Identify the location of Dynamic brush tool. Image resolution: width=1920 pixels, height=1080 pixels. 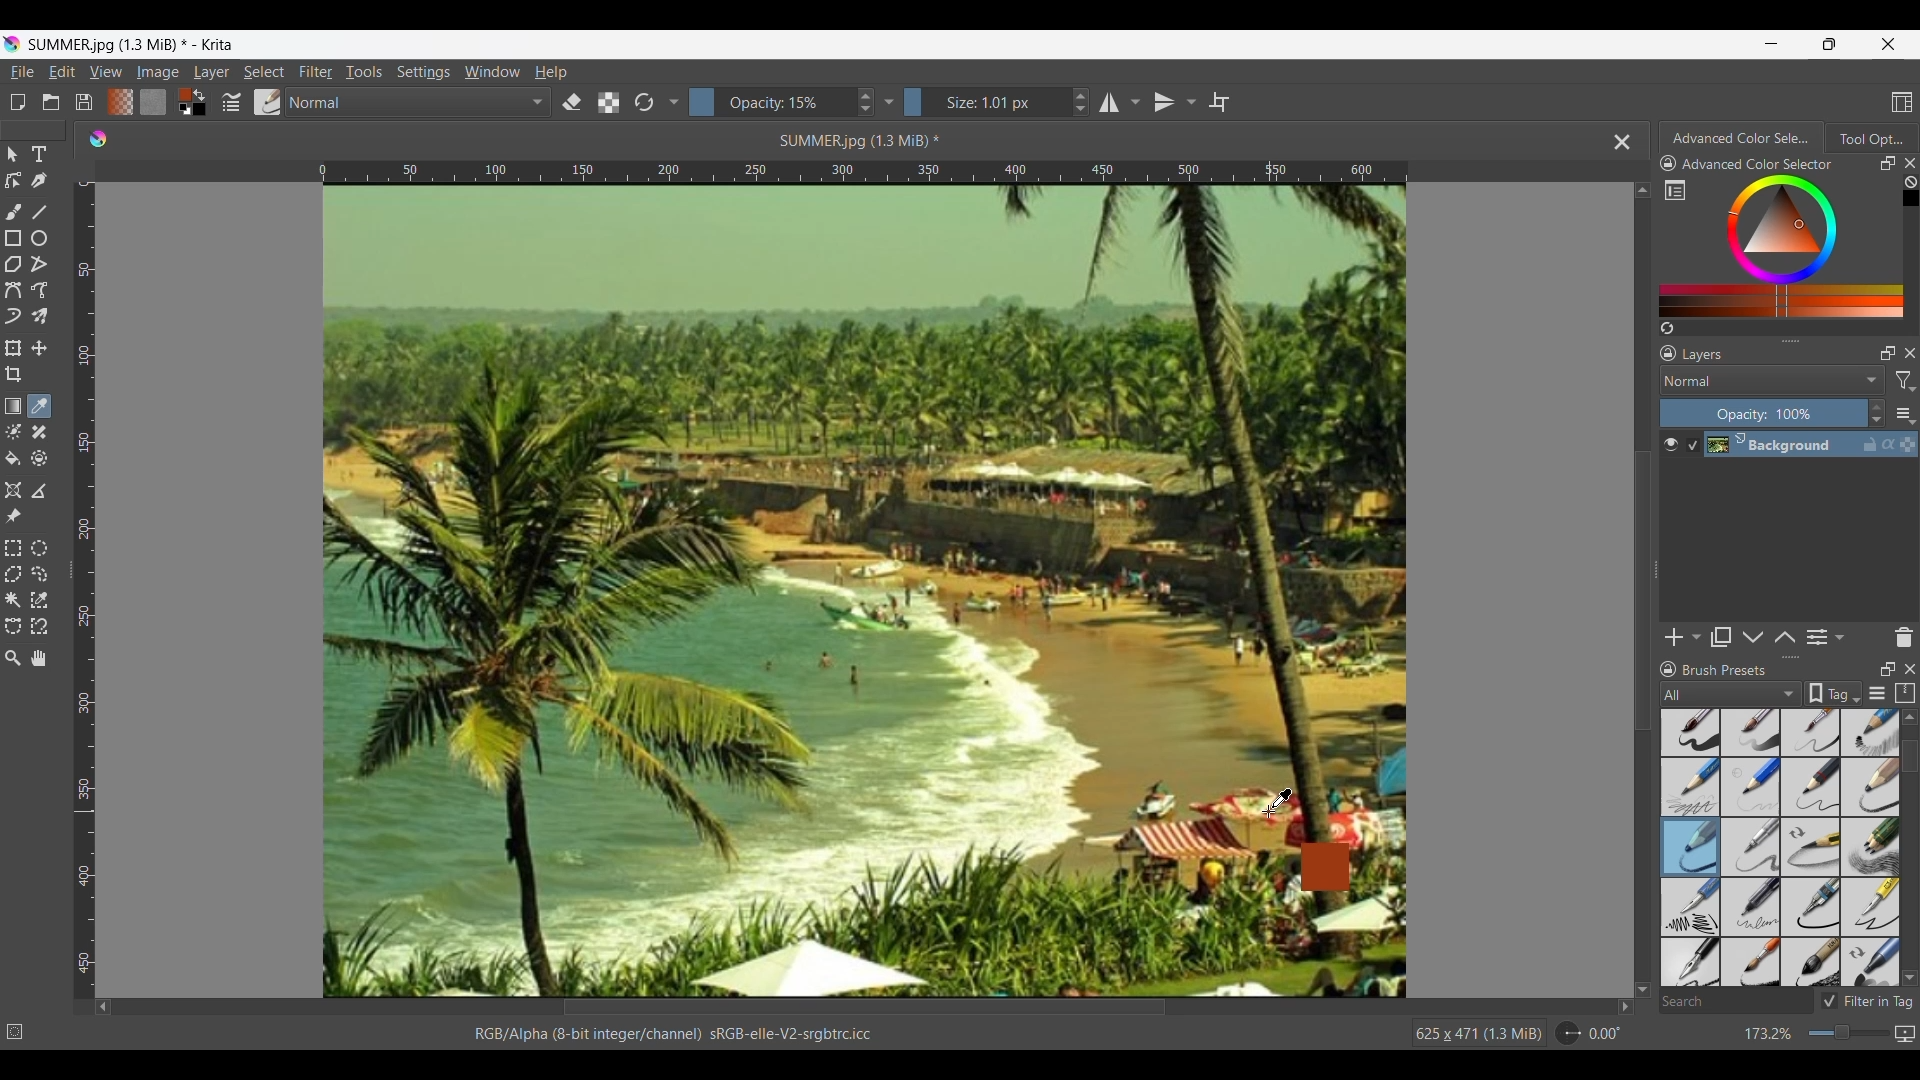
(13, 317).